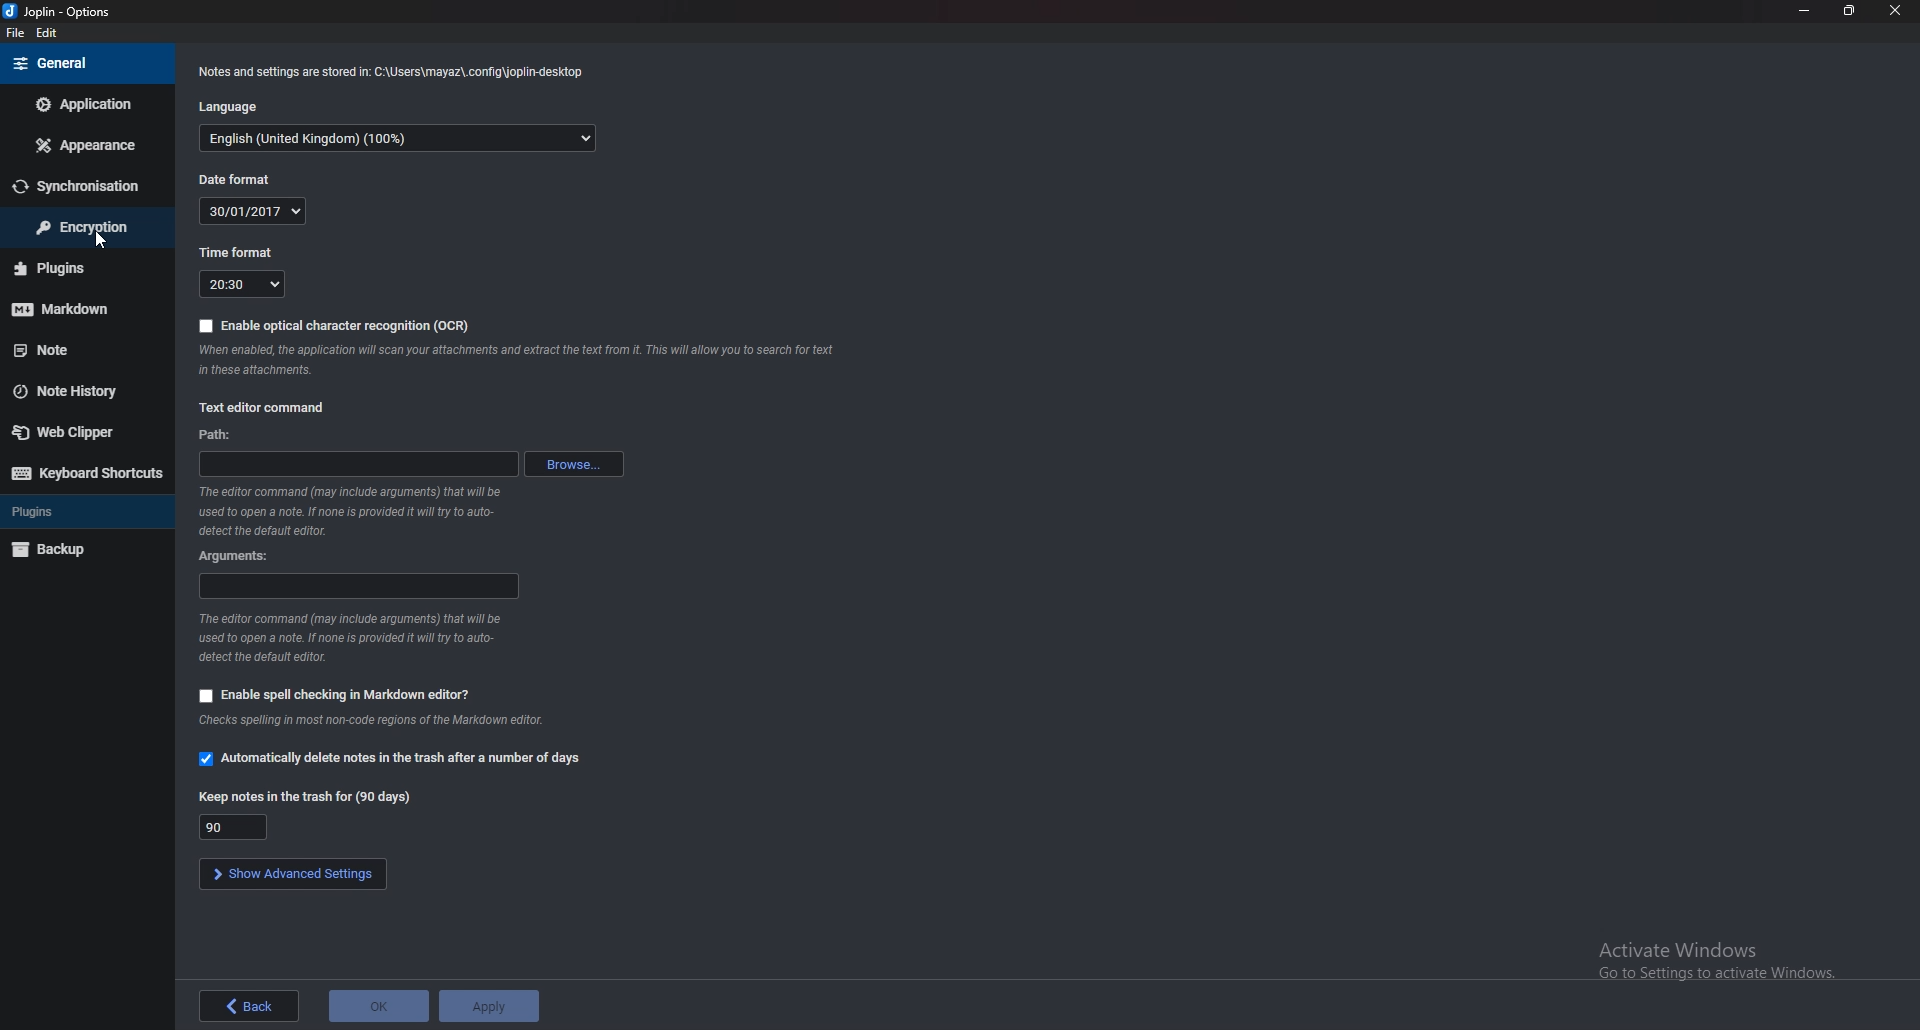 This screenshot has height=1030, width=1920. Describe the element at coordinates (83, 146) in the screenshot. I see `appearance` at that location.